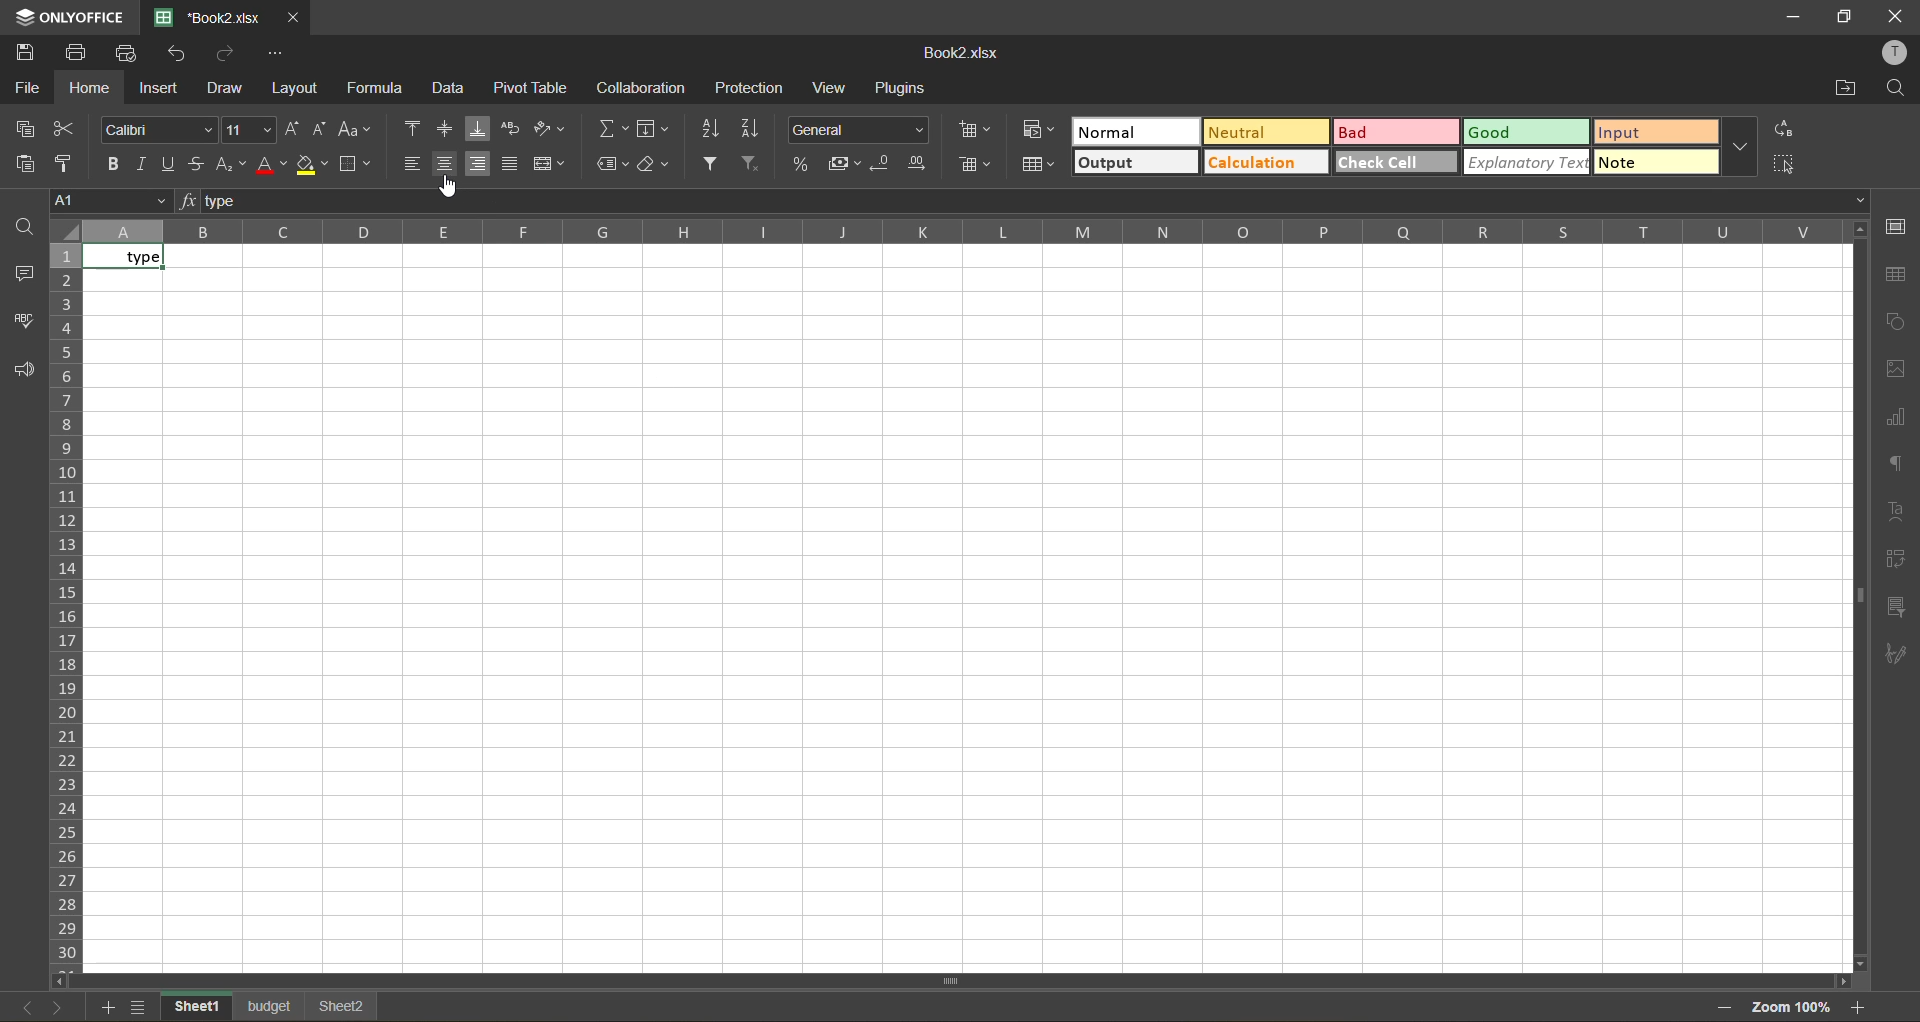 The height and width of the screenshot is (1022, 1920). What do you see at coordinates (1792, 164) in the screenshot?
I see `select all` at bounding box center [1792, 164].